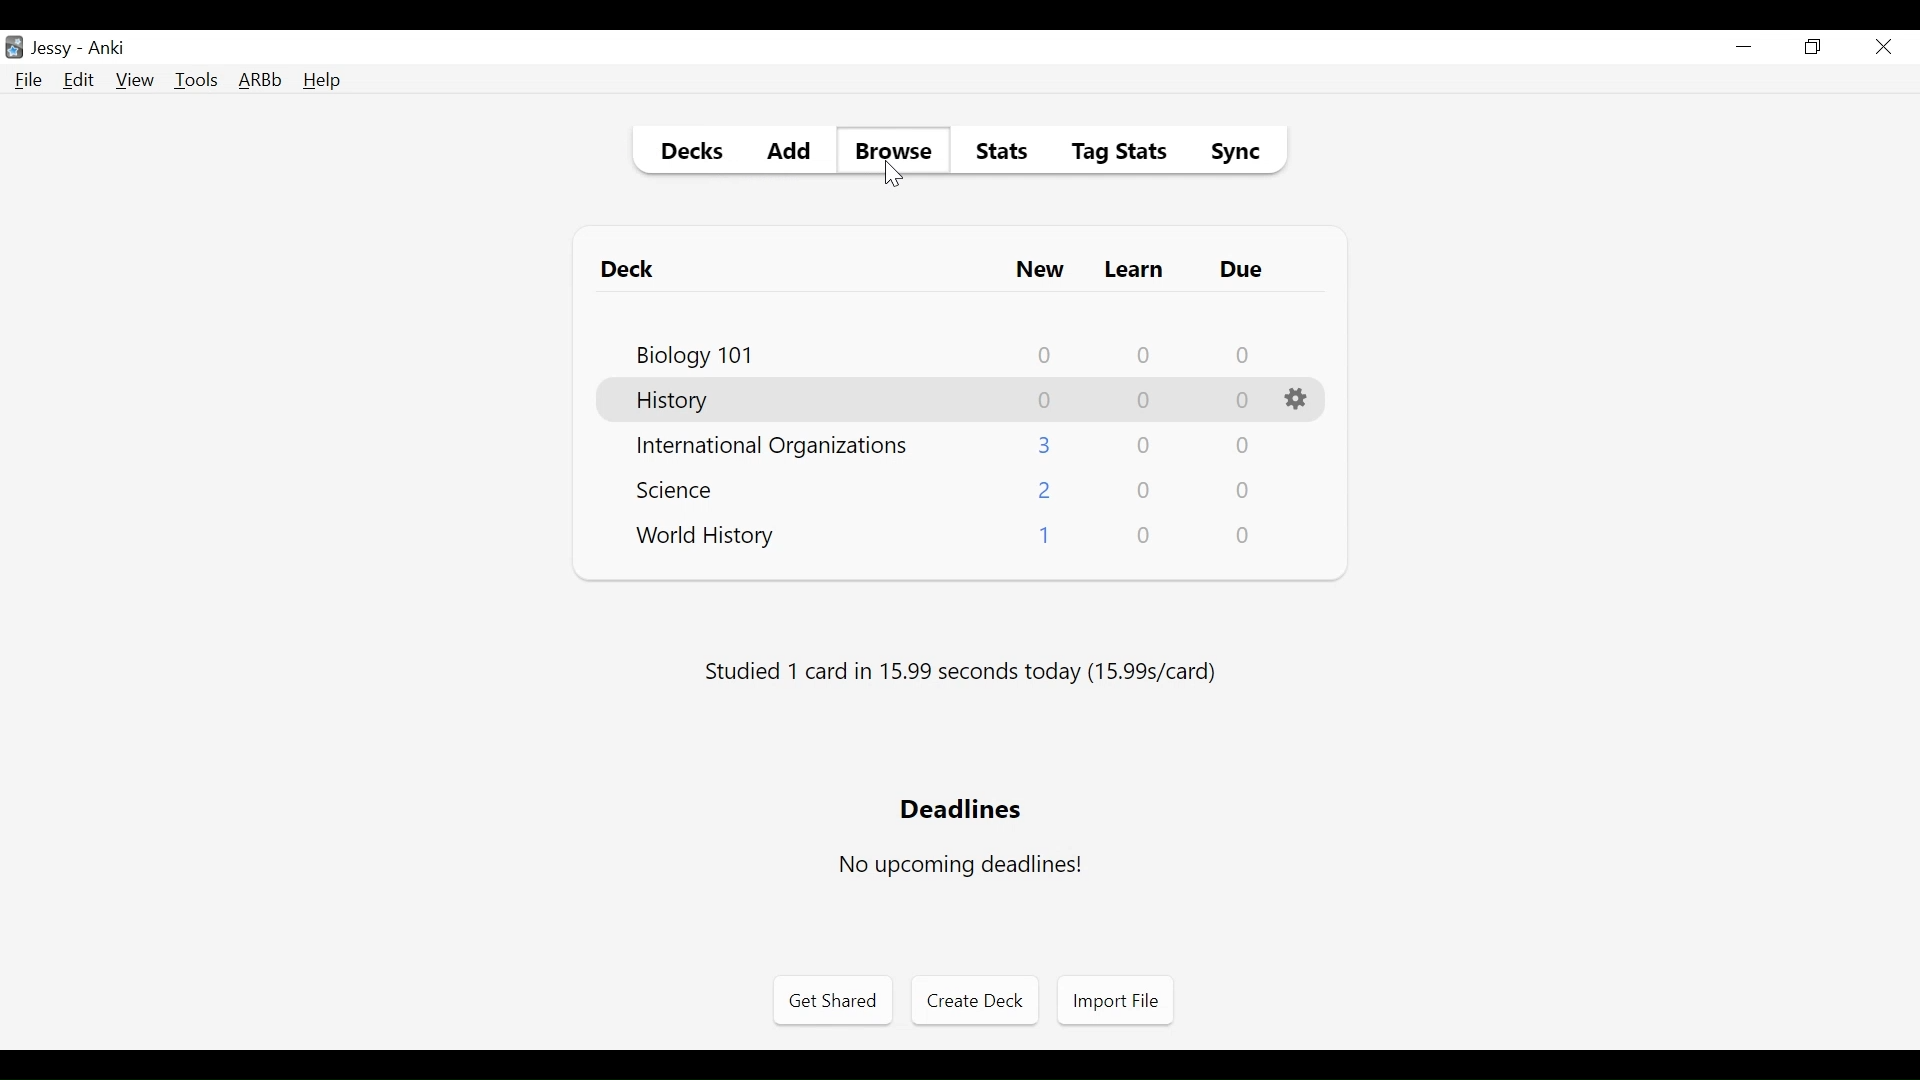  I want to click on Edit, so click(80, 81).